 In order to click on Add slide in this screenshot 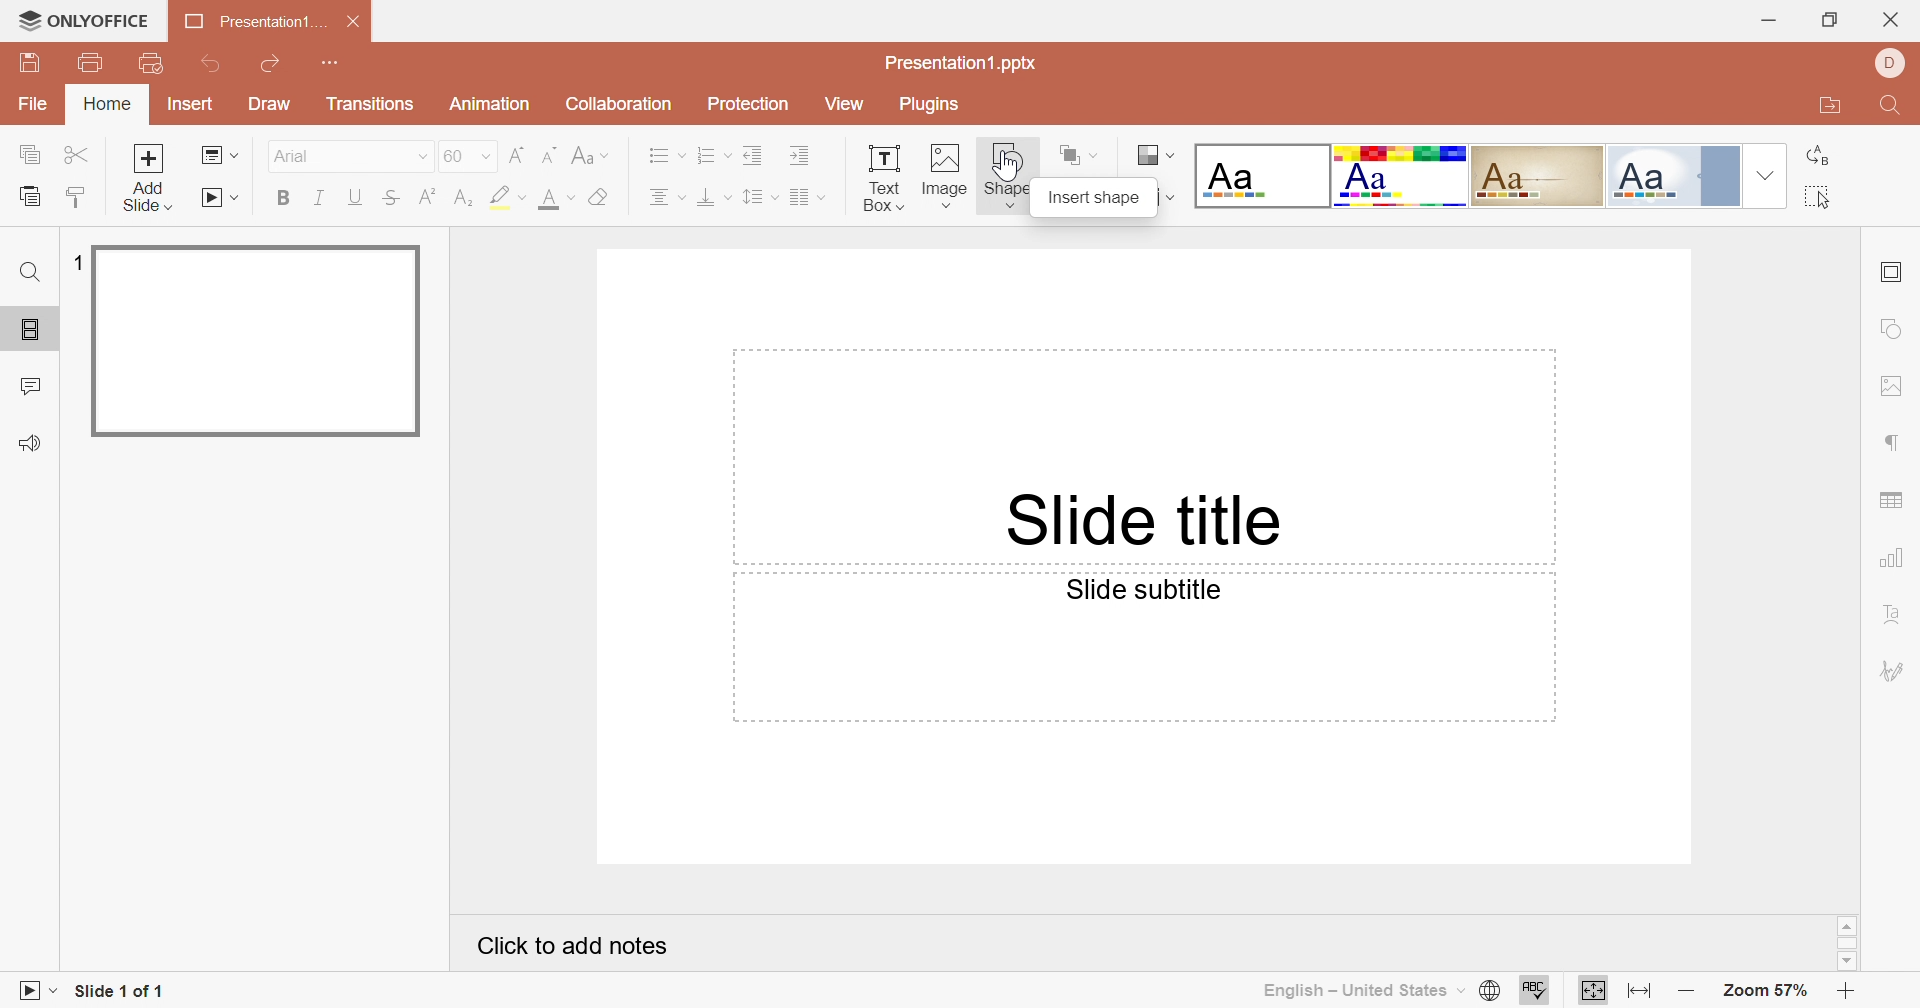, I will do `click(149, 178)`.